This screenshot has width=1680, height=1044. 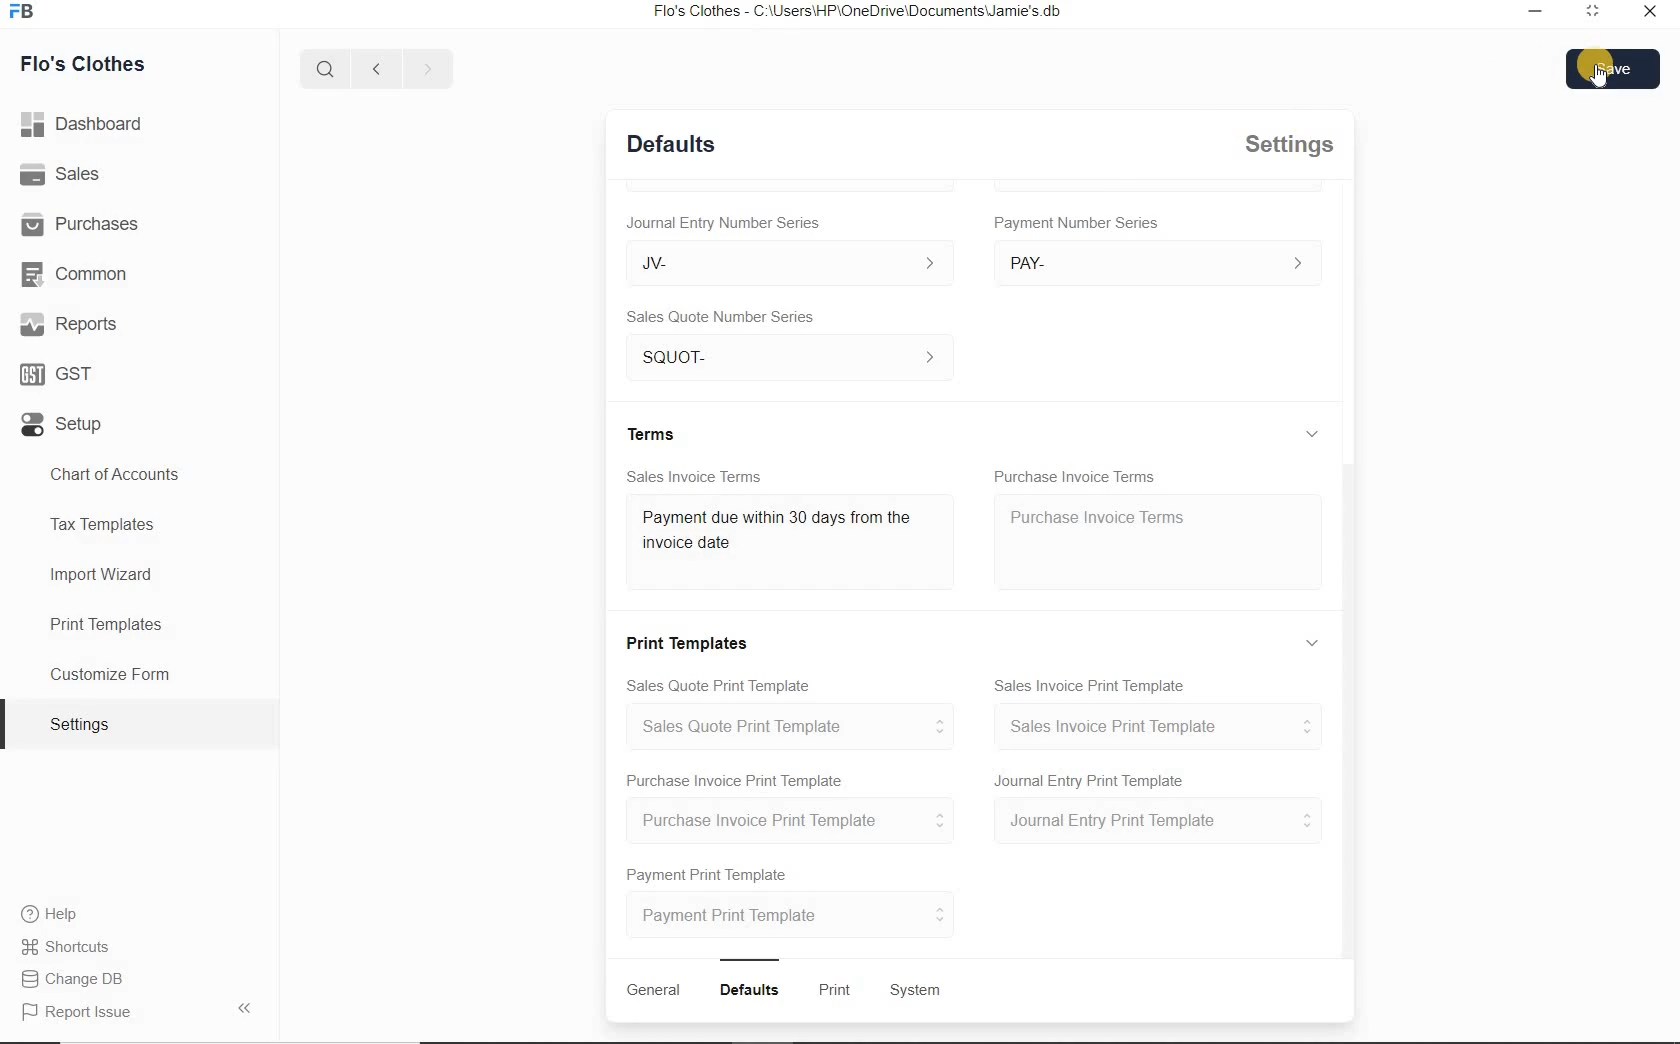 What do you see at coordinates (789, 264) in the screenshot?
I see `JV-` at bounding box center [789, 264].